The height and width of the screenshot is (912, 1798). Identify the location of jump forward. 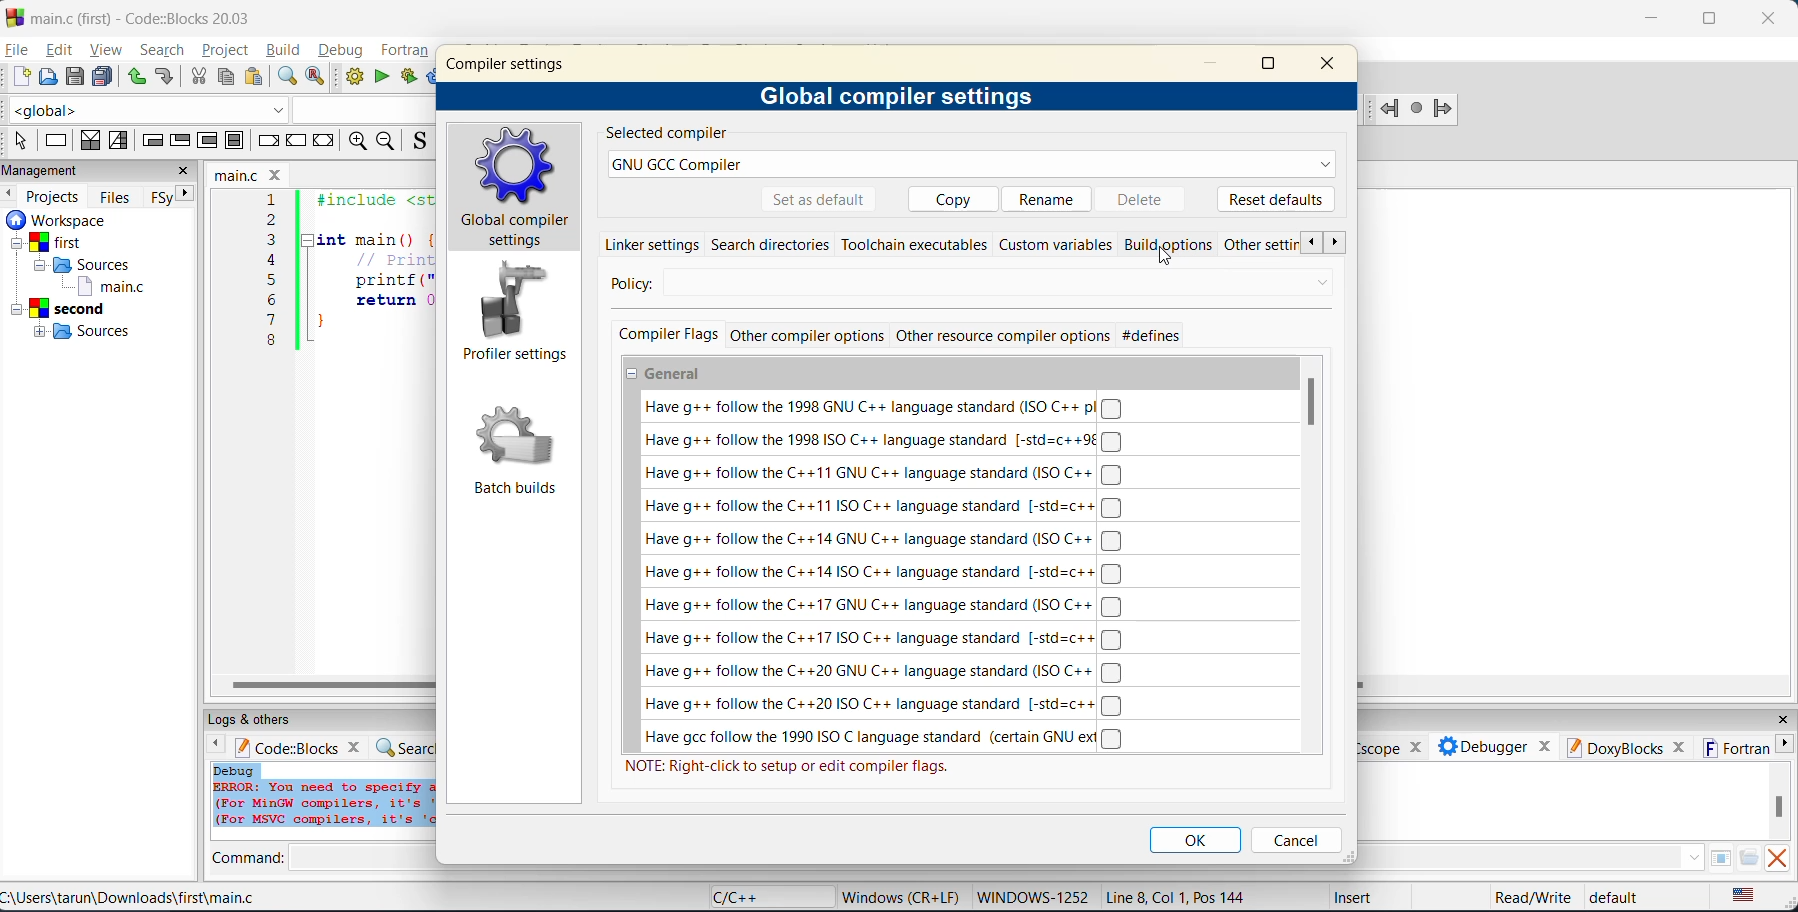
(1444, 111).